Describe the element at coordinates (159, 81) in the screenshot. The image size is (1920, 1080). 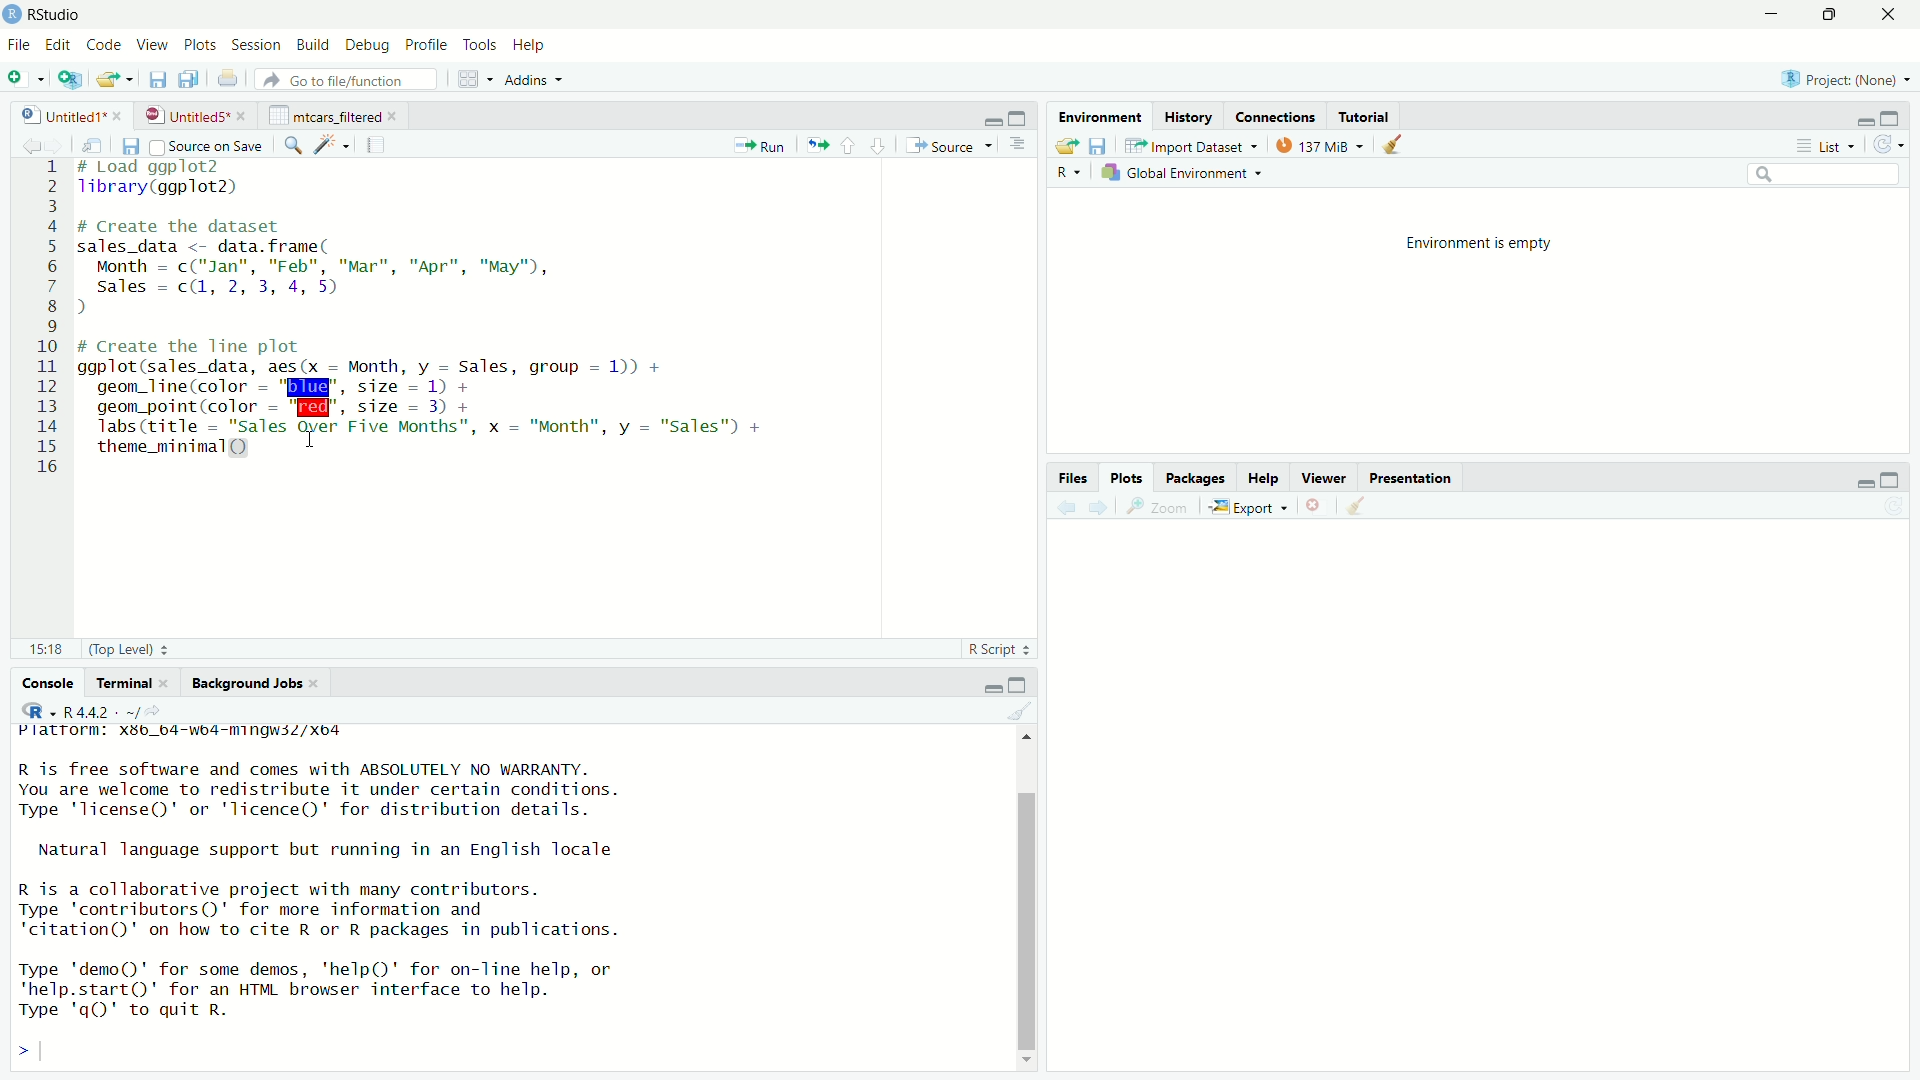
I see `save` at that location.